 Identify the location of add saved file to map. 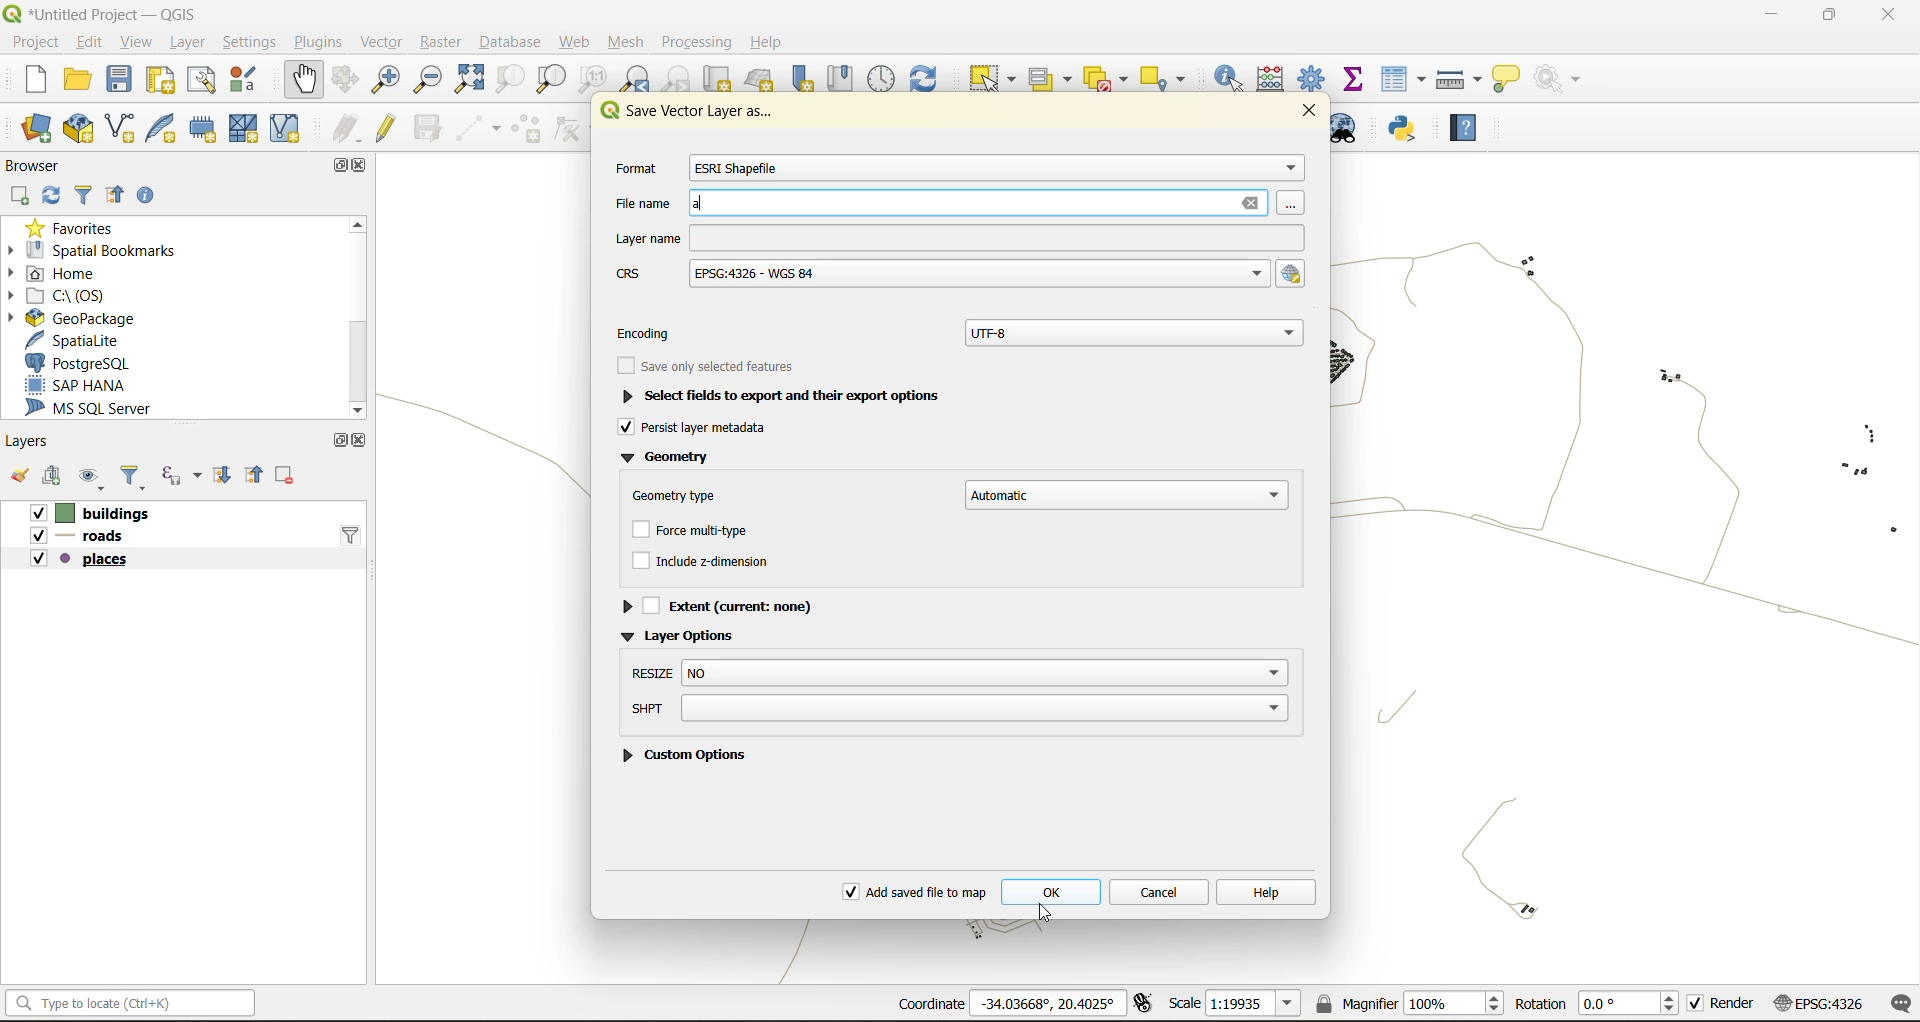
(911, 888).